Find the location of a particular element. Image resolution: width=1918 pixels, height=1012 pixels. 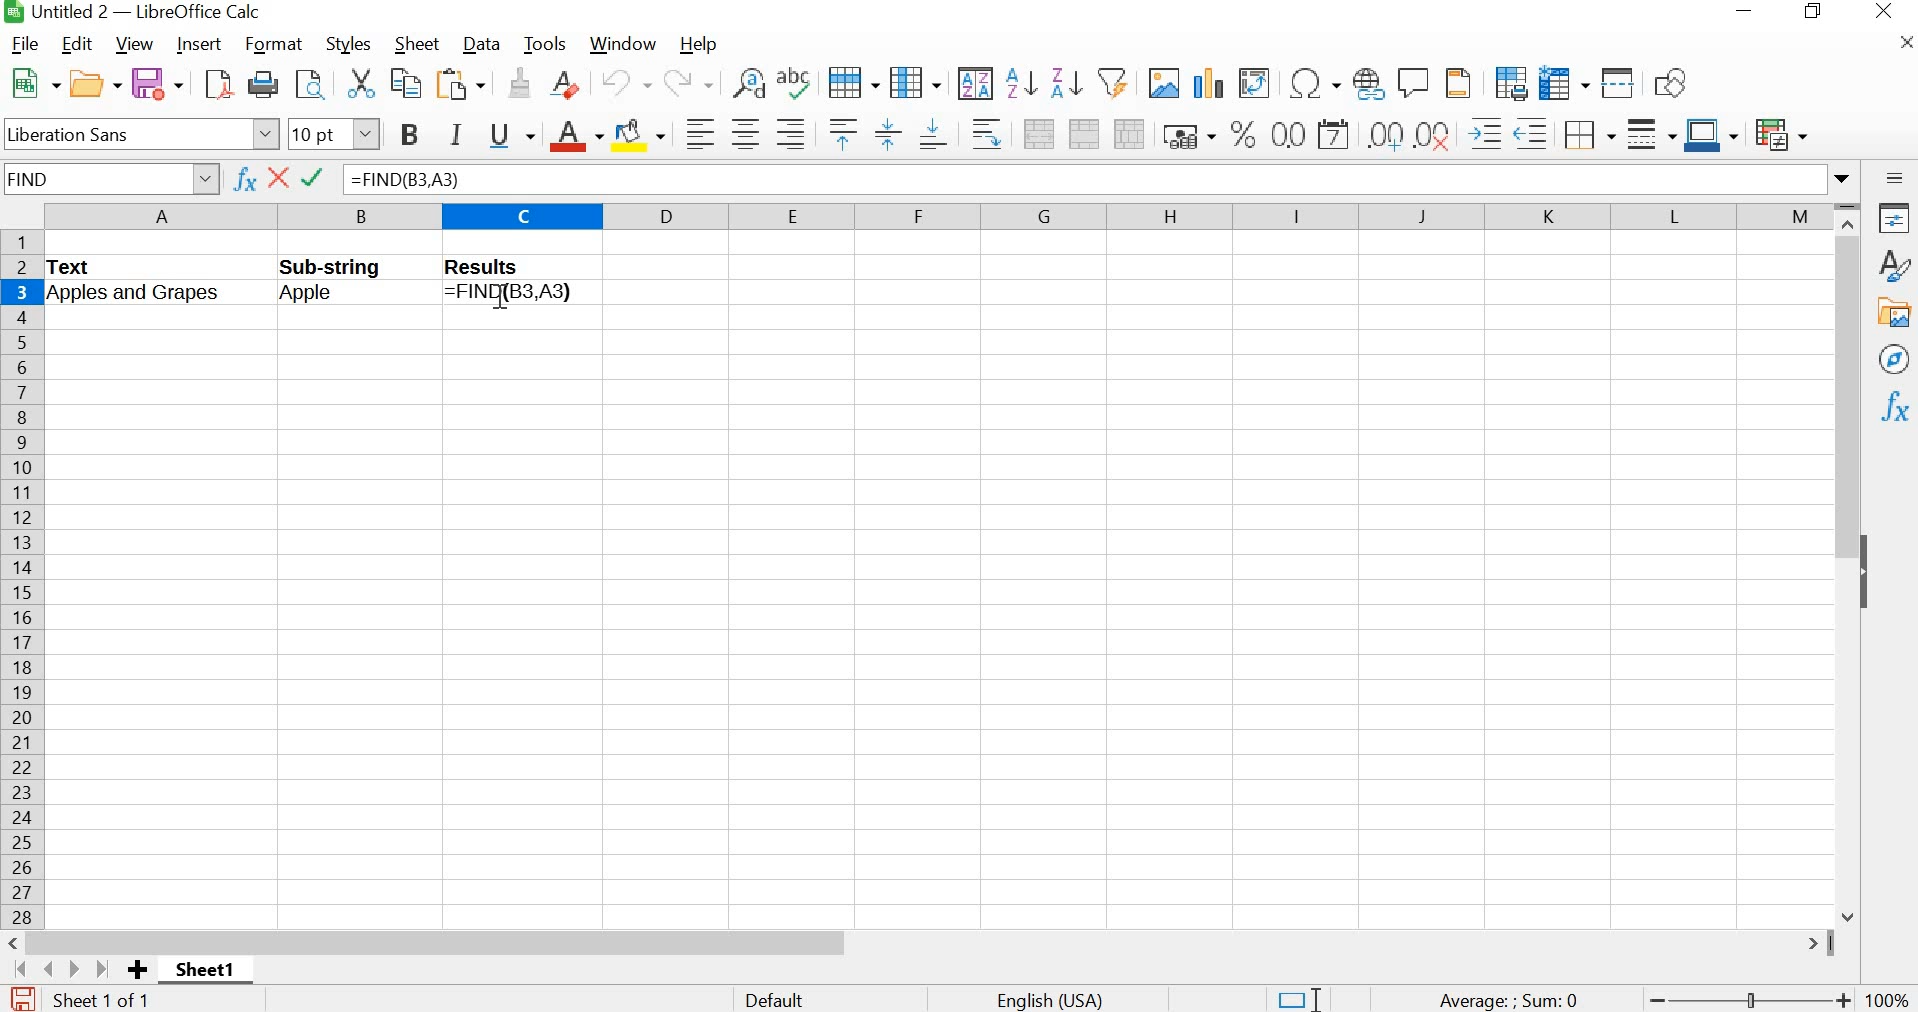

help is located at coordinates (704, 43).